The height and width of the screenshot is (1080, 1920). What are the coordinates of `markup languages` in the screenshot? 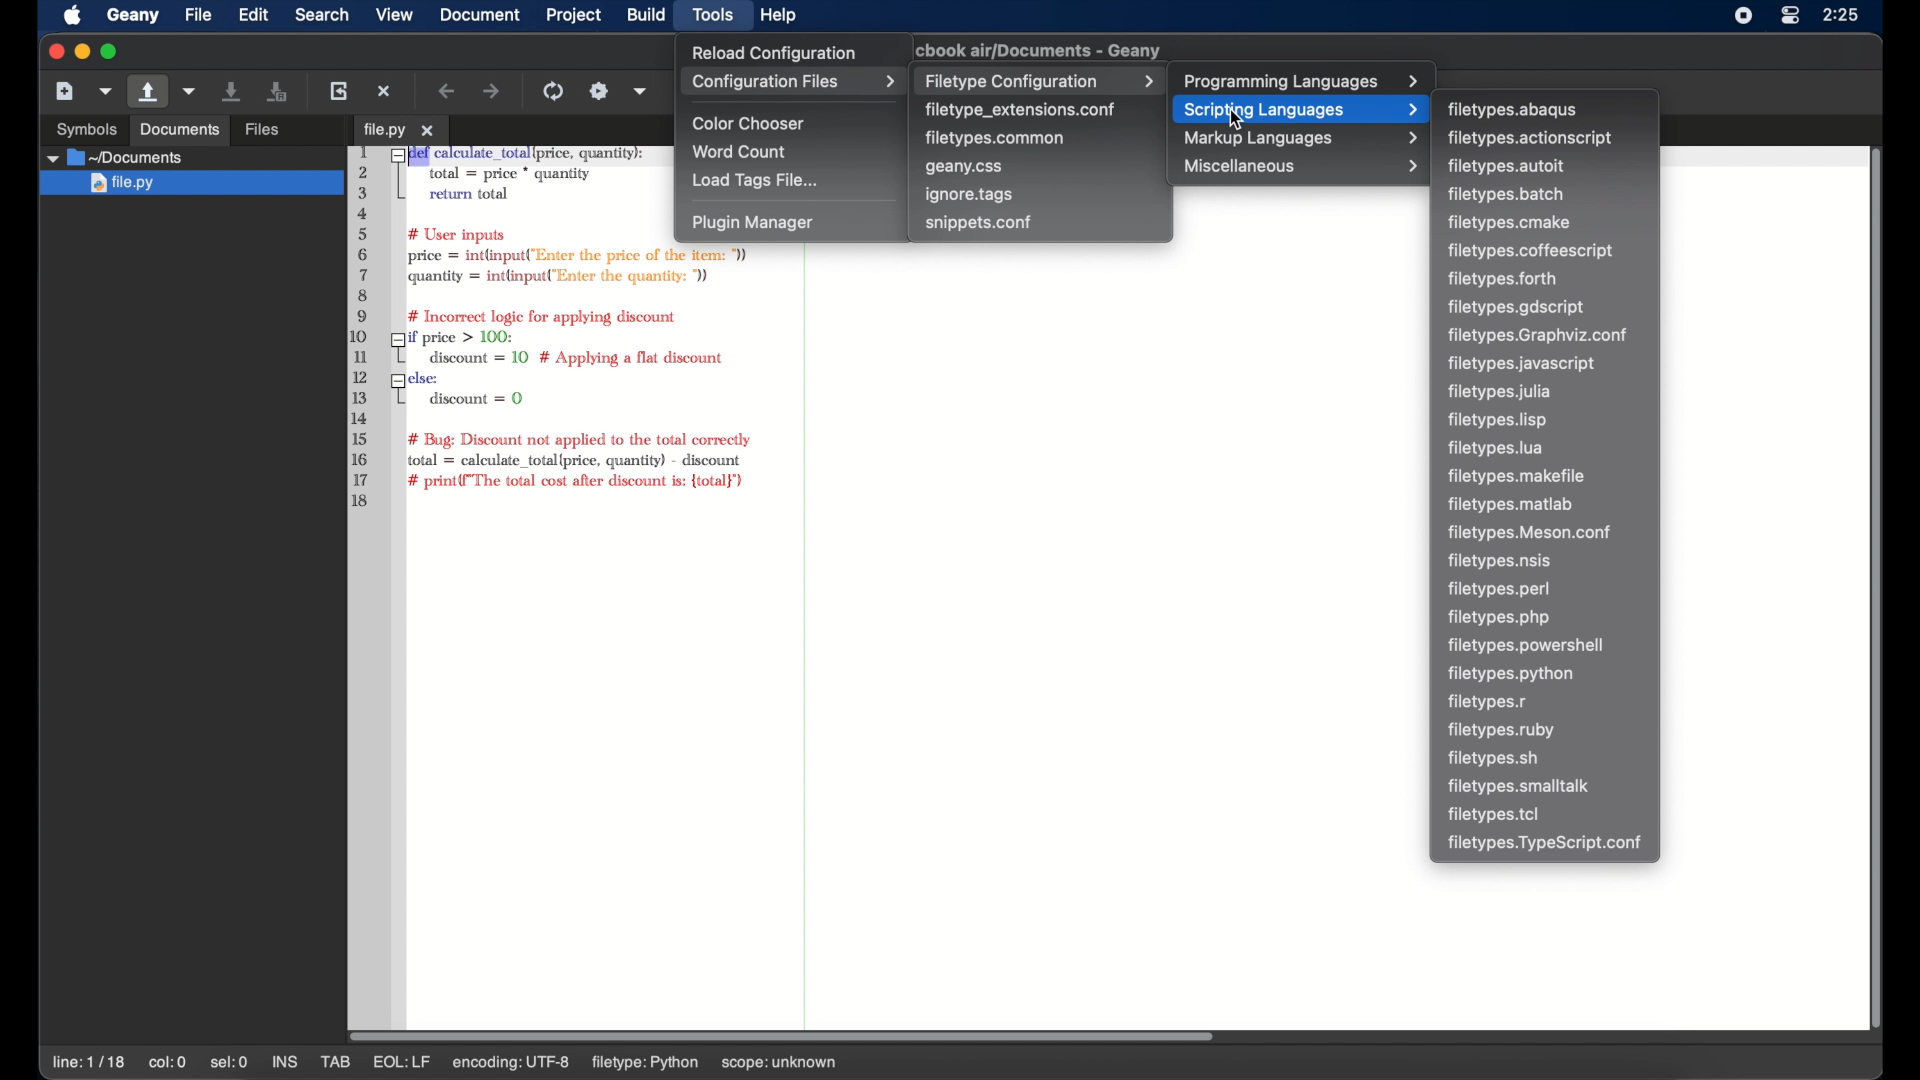 It's located at (1303, 138).